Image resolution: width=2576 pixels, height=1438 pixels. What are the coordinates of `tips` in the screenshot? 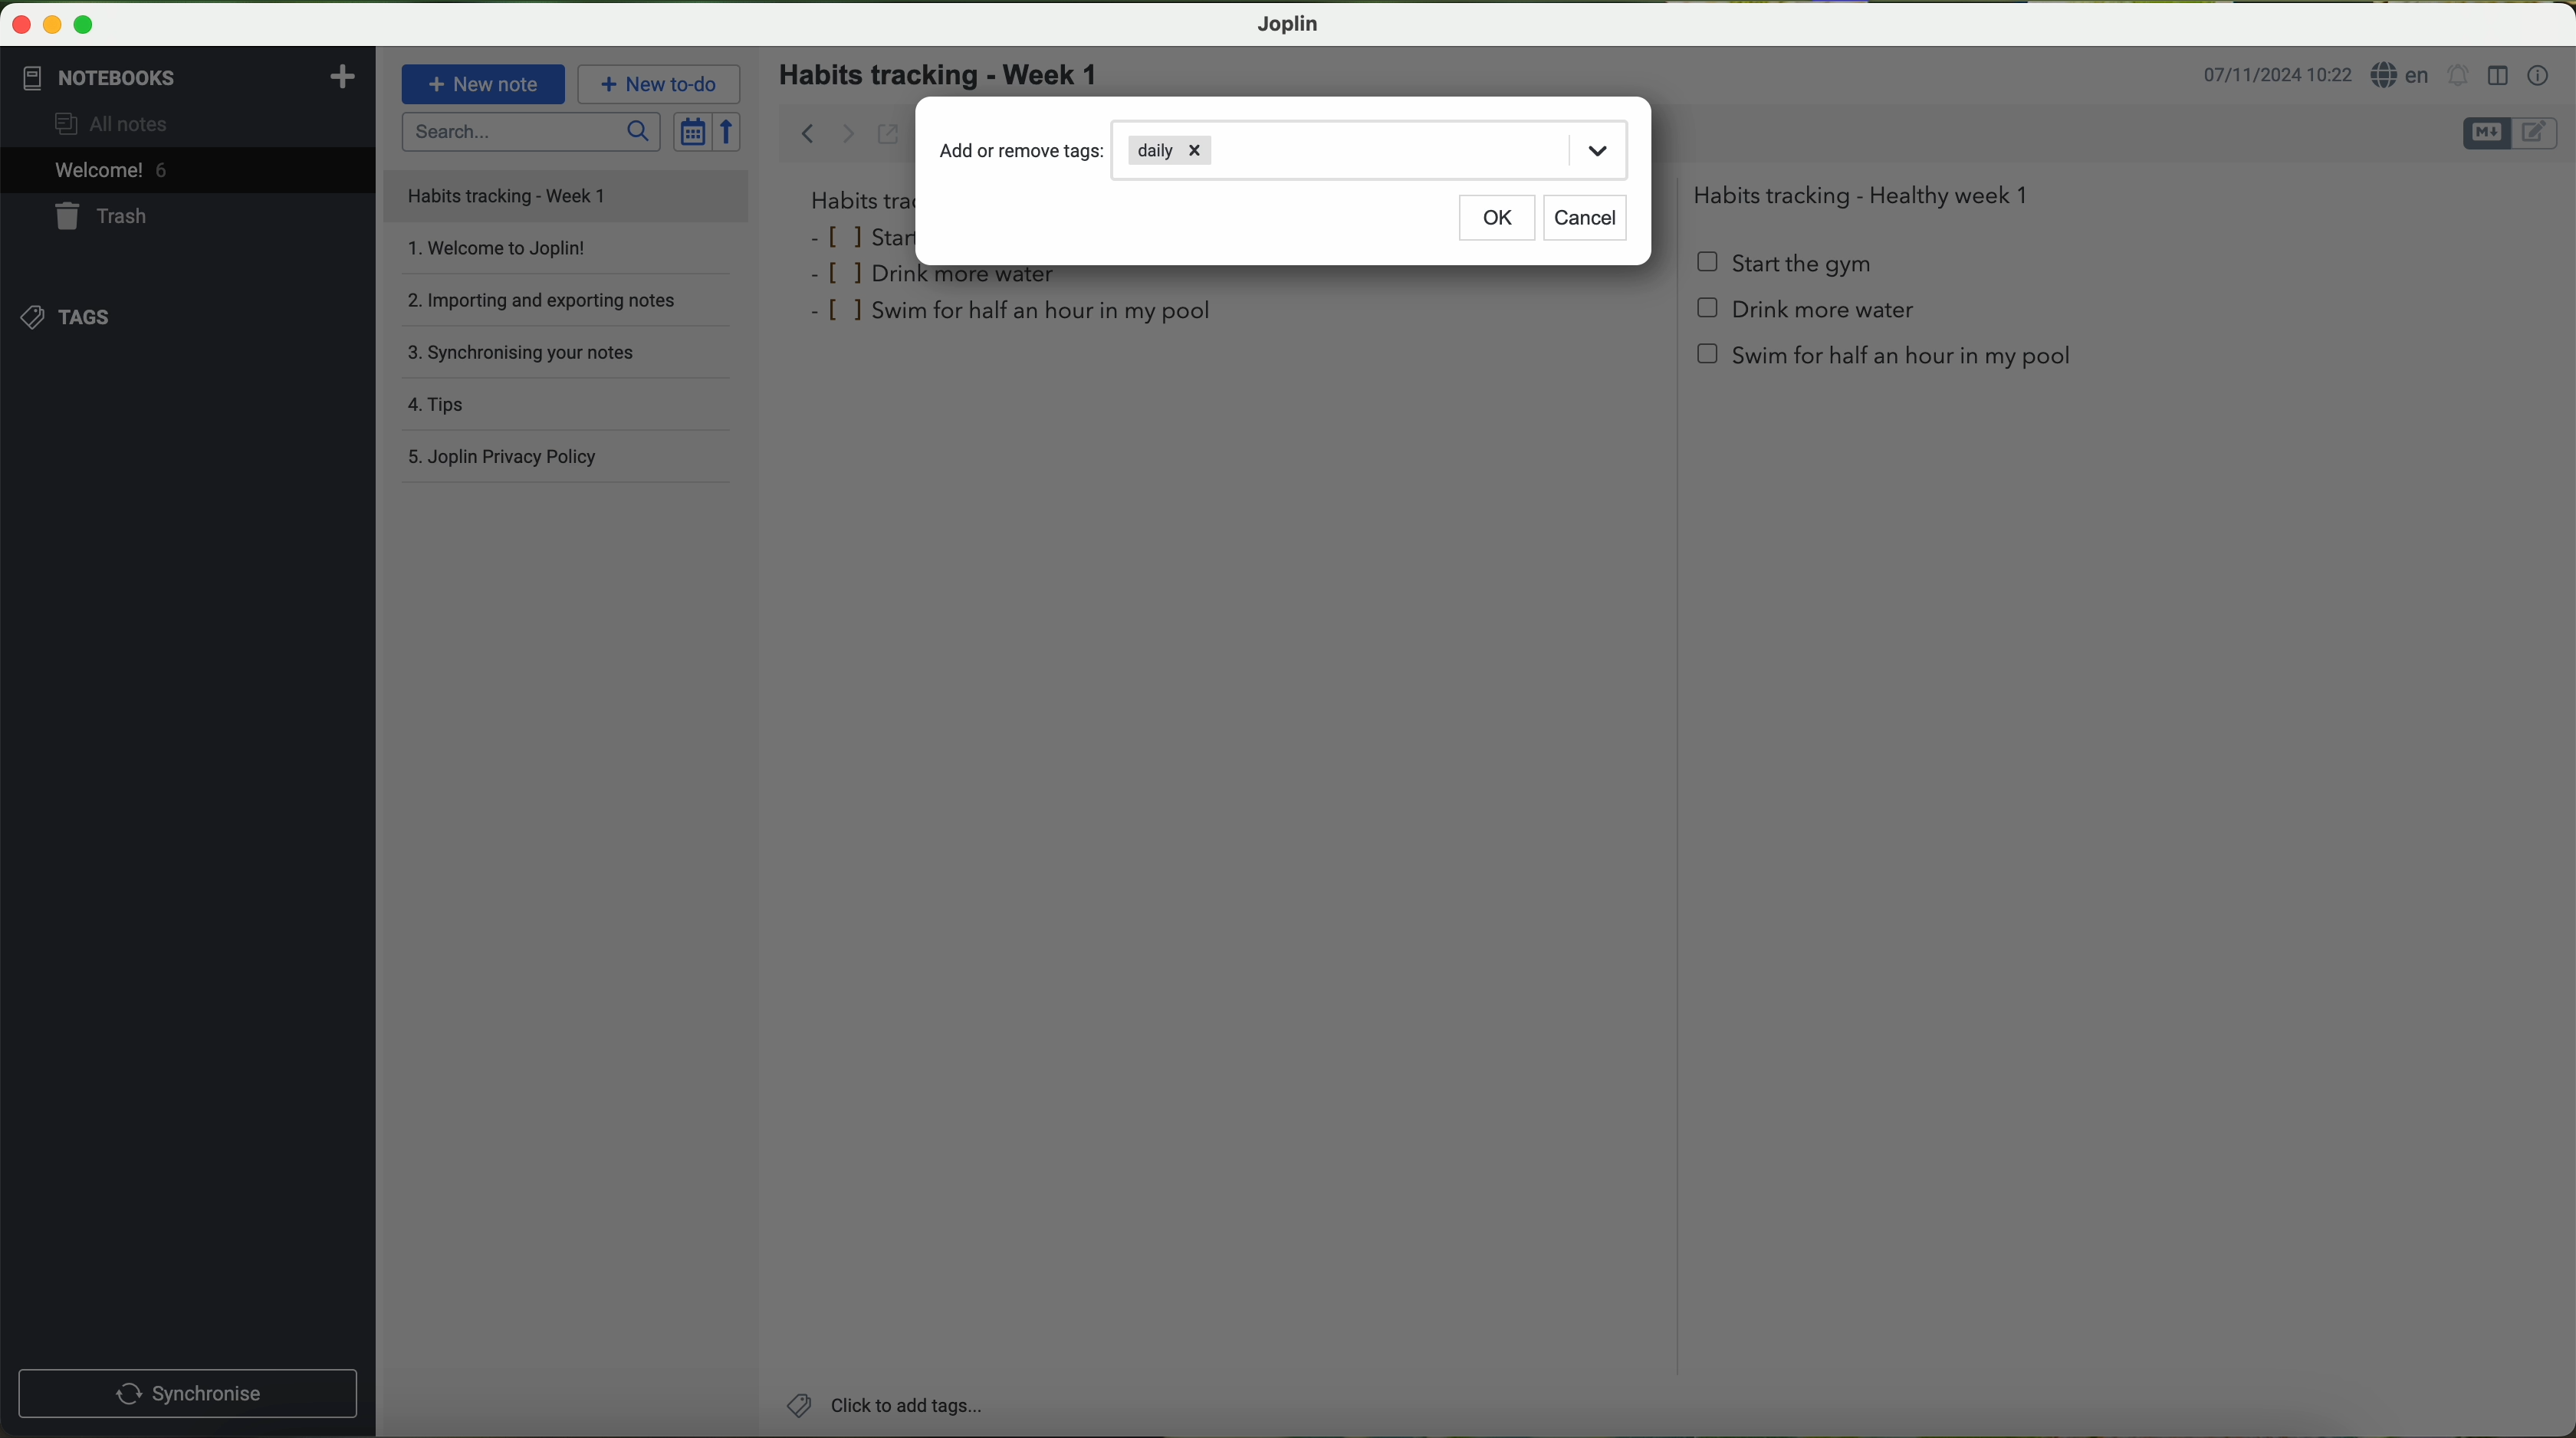 It's located at (570, 409).